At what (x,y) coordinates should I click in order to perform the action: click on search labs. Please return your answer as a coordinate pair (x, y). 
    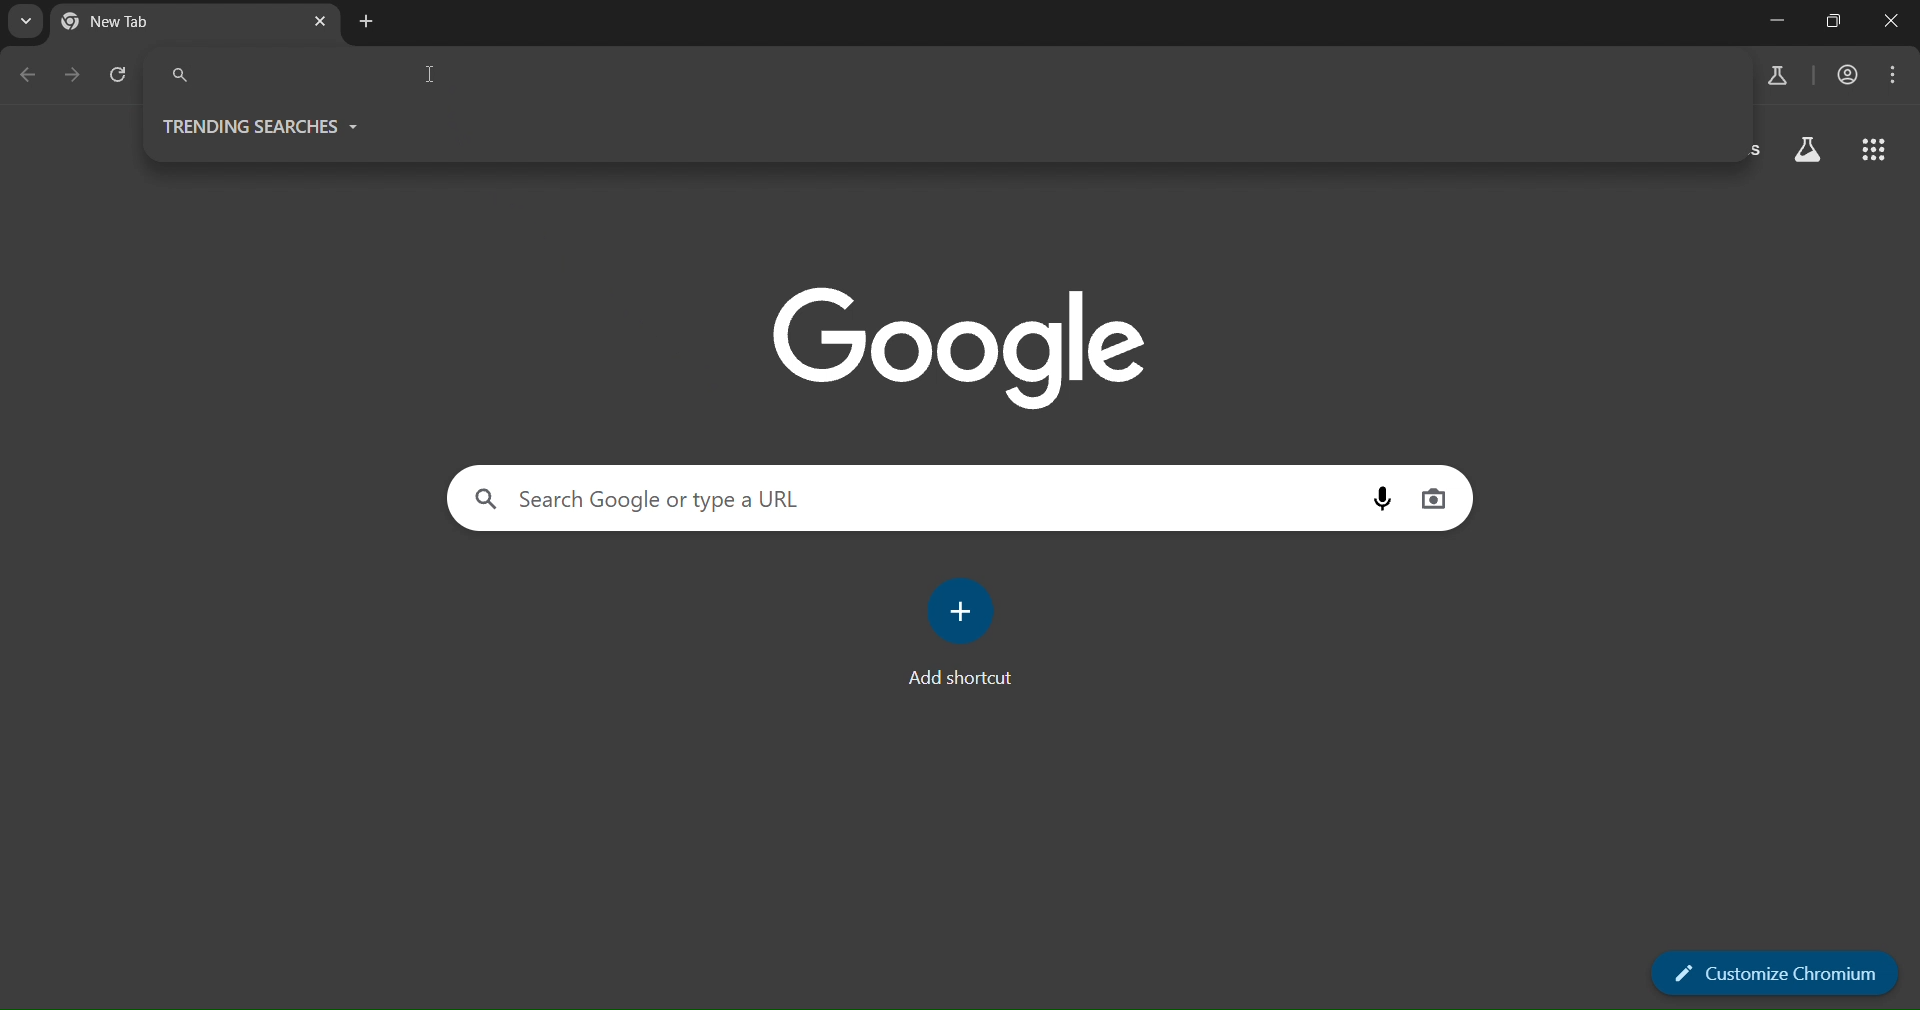
    Looking at the image, I should click on (1777, 74).